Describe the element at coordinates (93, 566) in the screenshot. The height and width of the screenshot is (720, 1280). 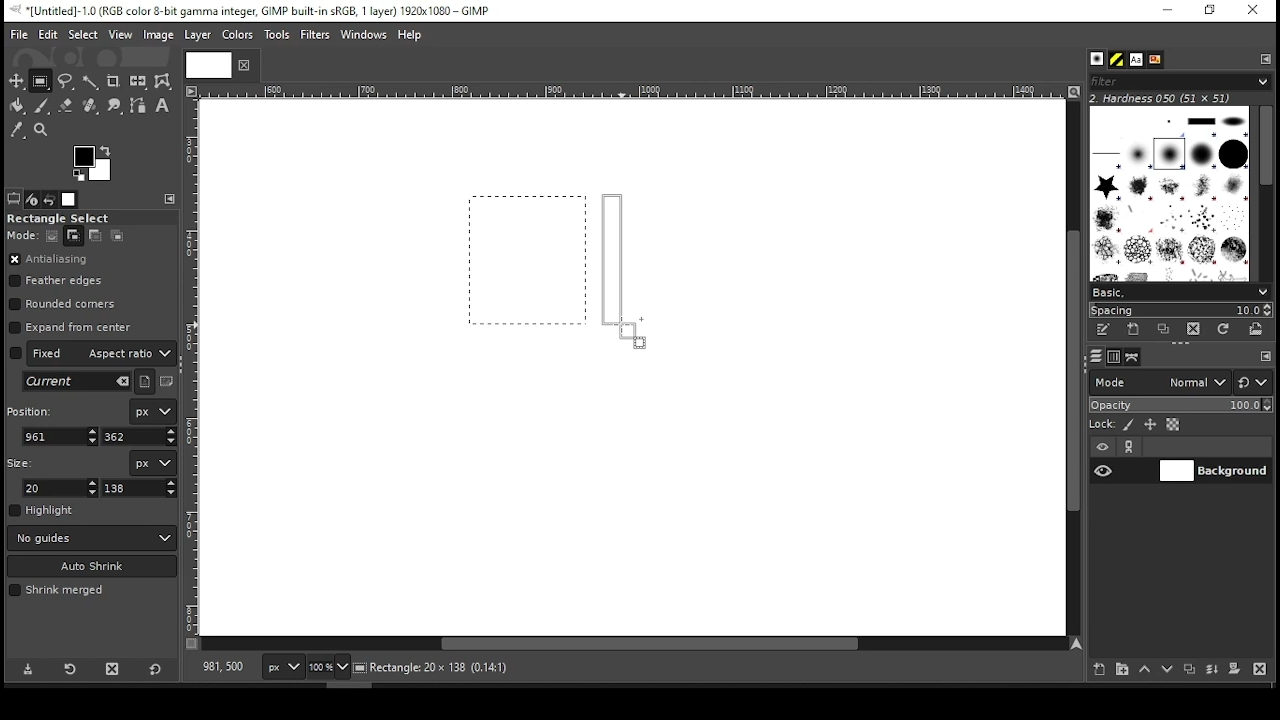
I see `auto shrink` at that location.